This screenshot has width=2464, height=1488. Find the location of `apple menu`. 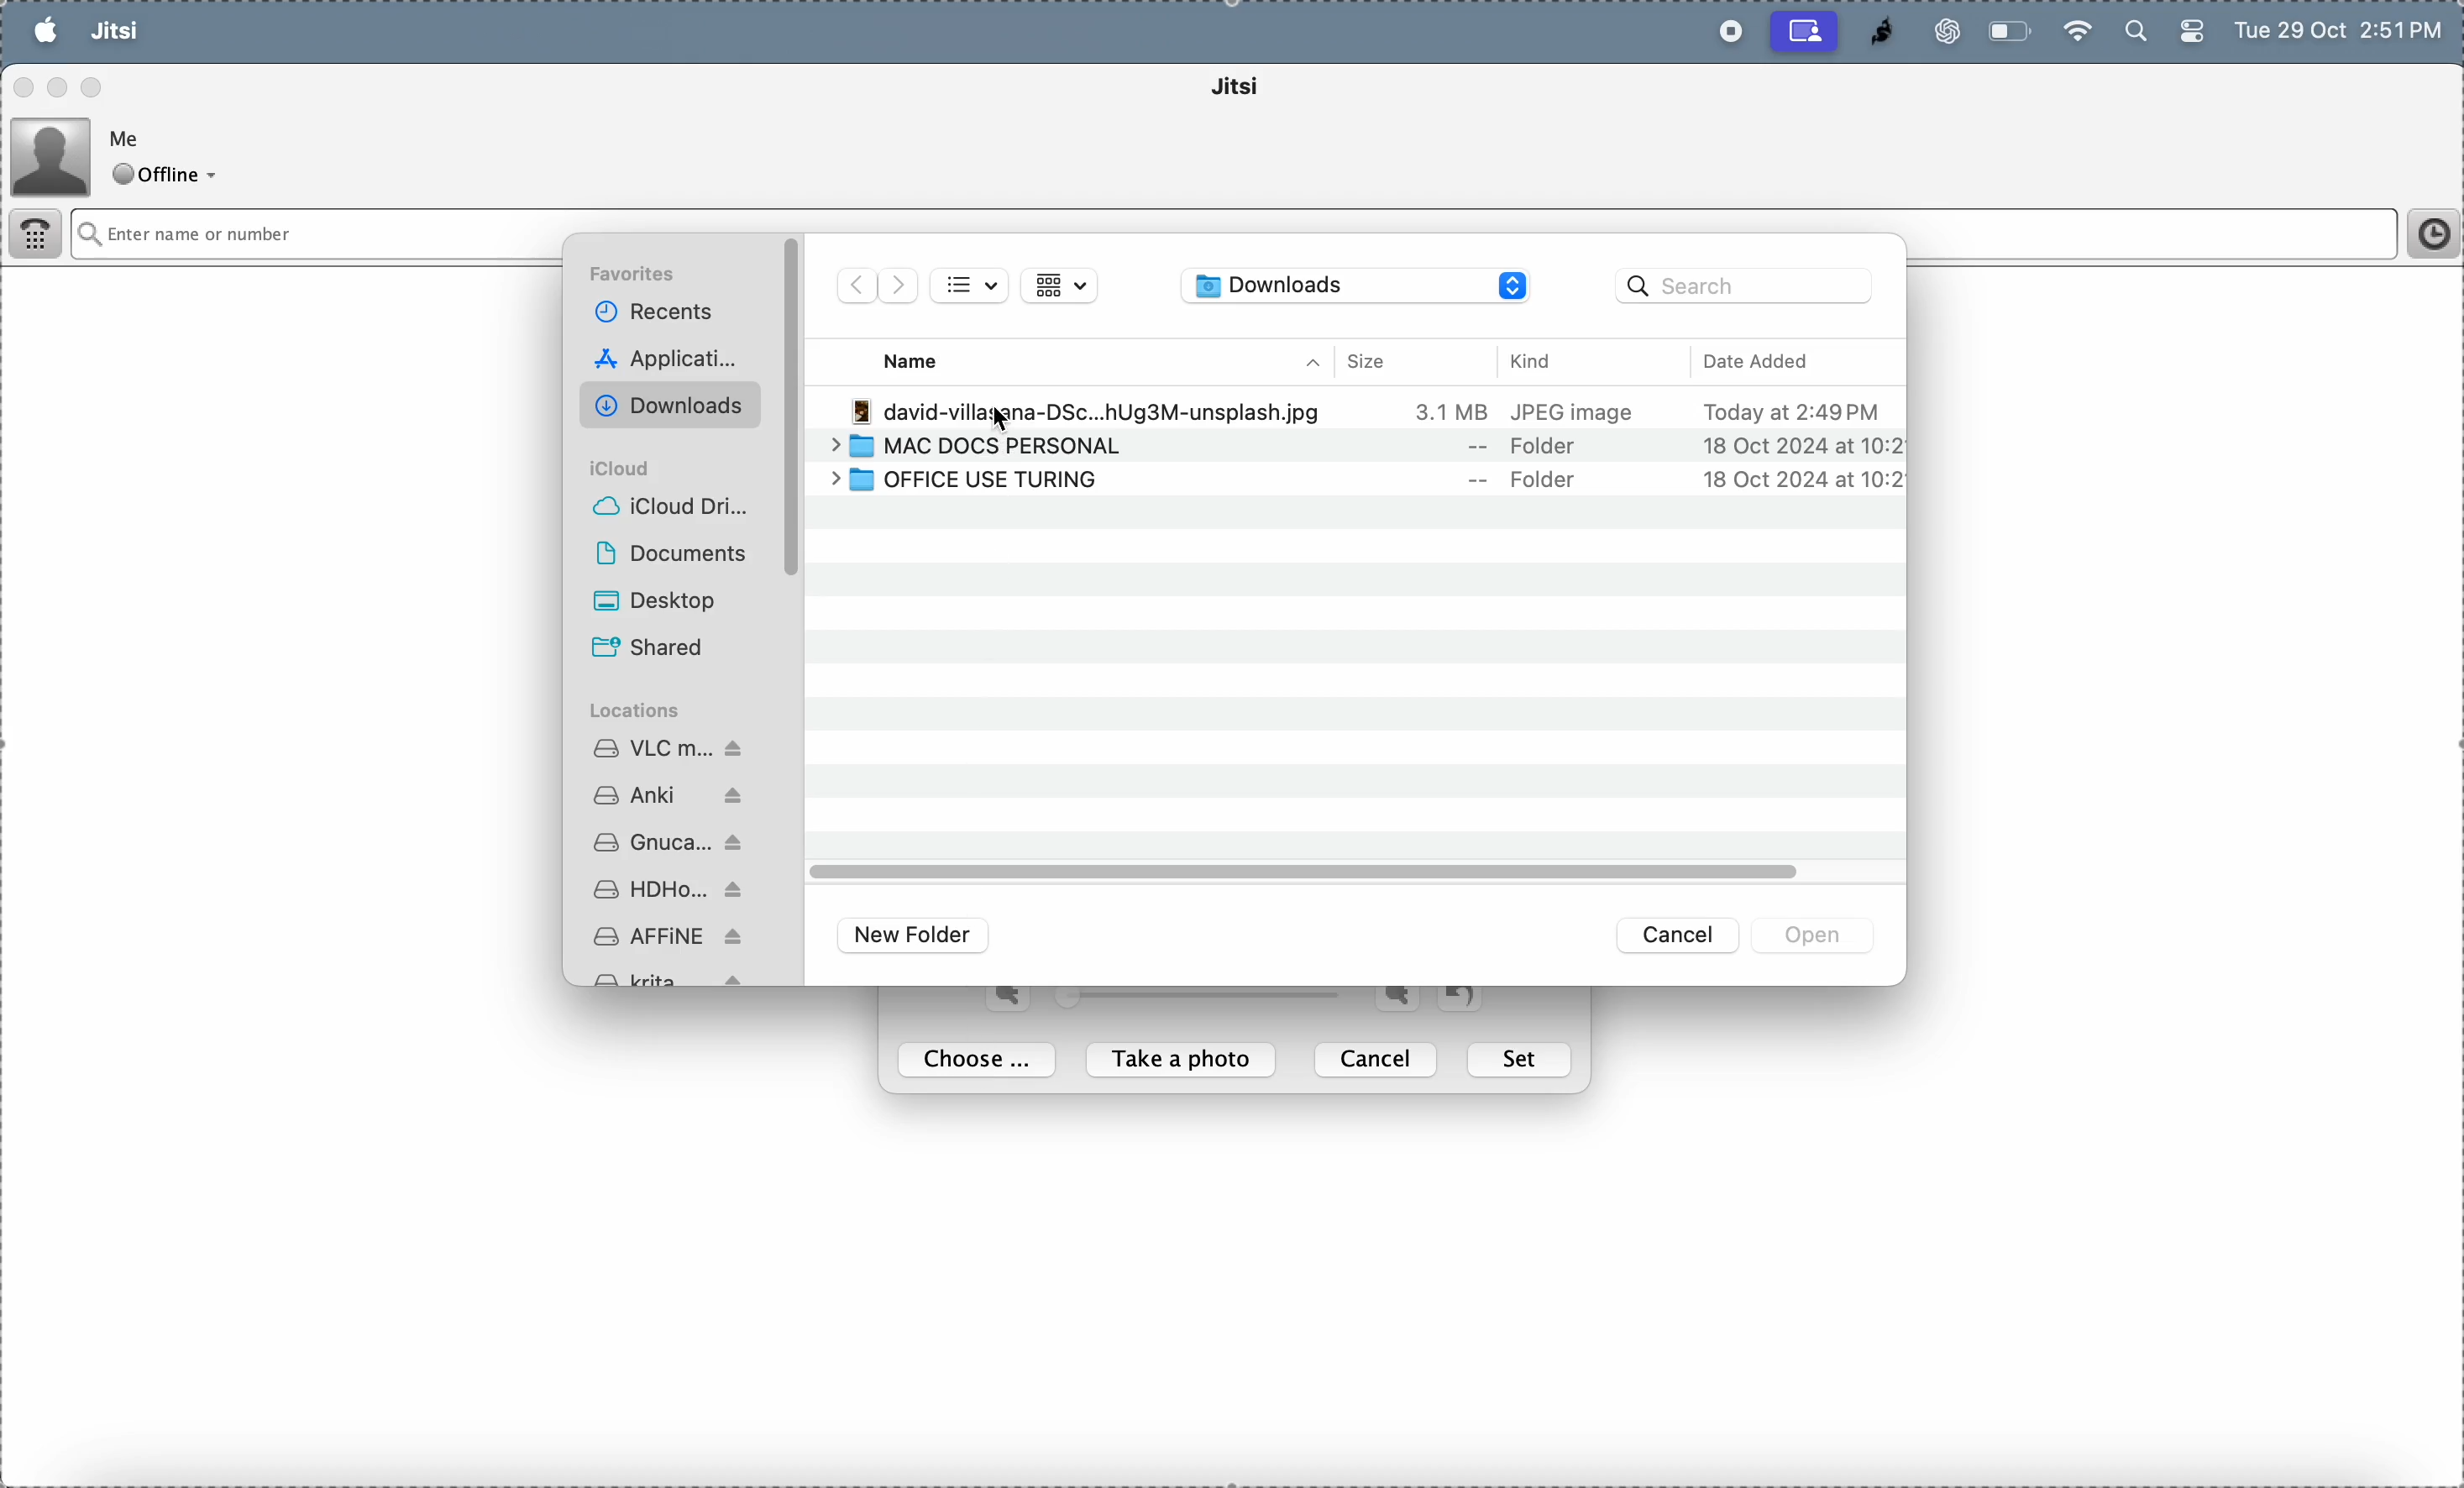

apple menu is located at coordinates (45, 30).